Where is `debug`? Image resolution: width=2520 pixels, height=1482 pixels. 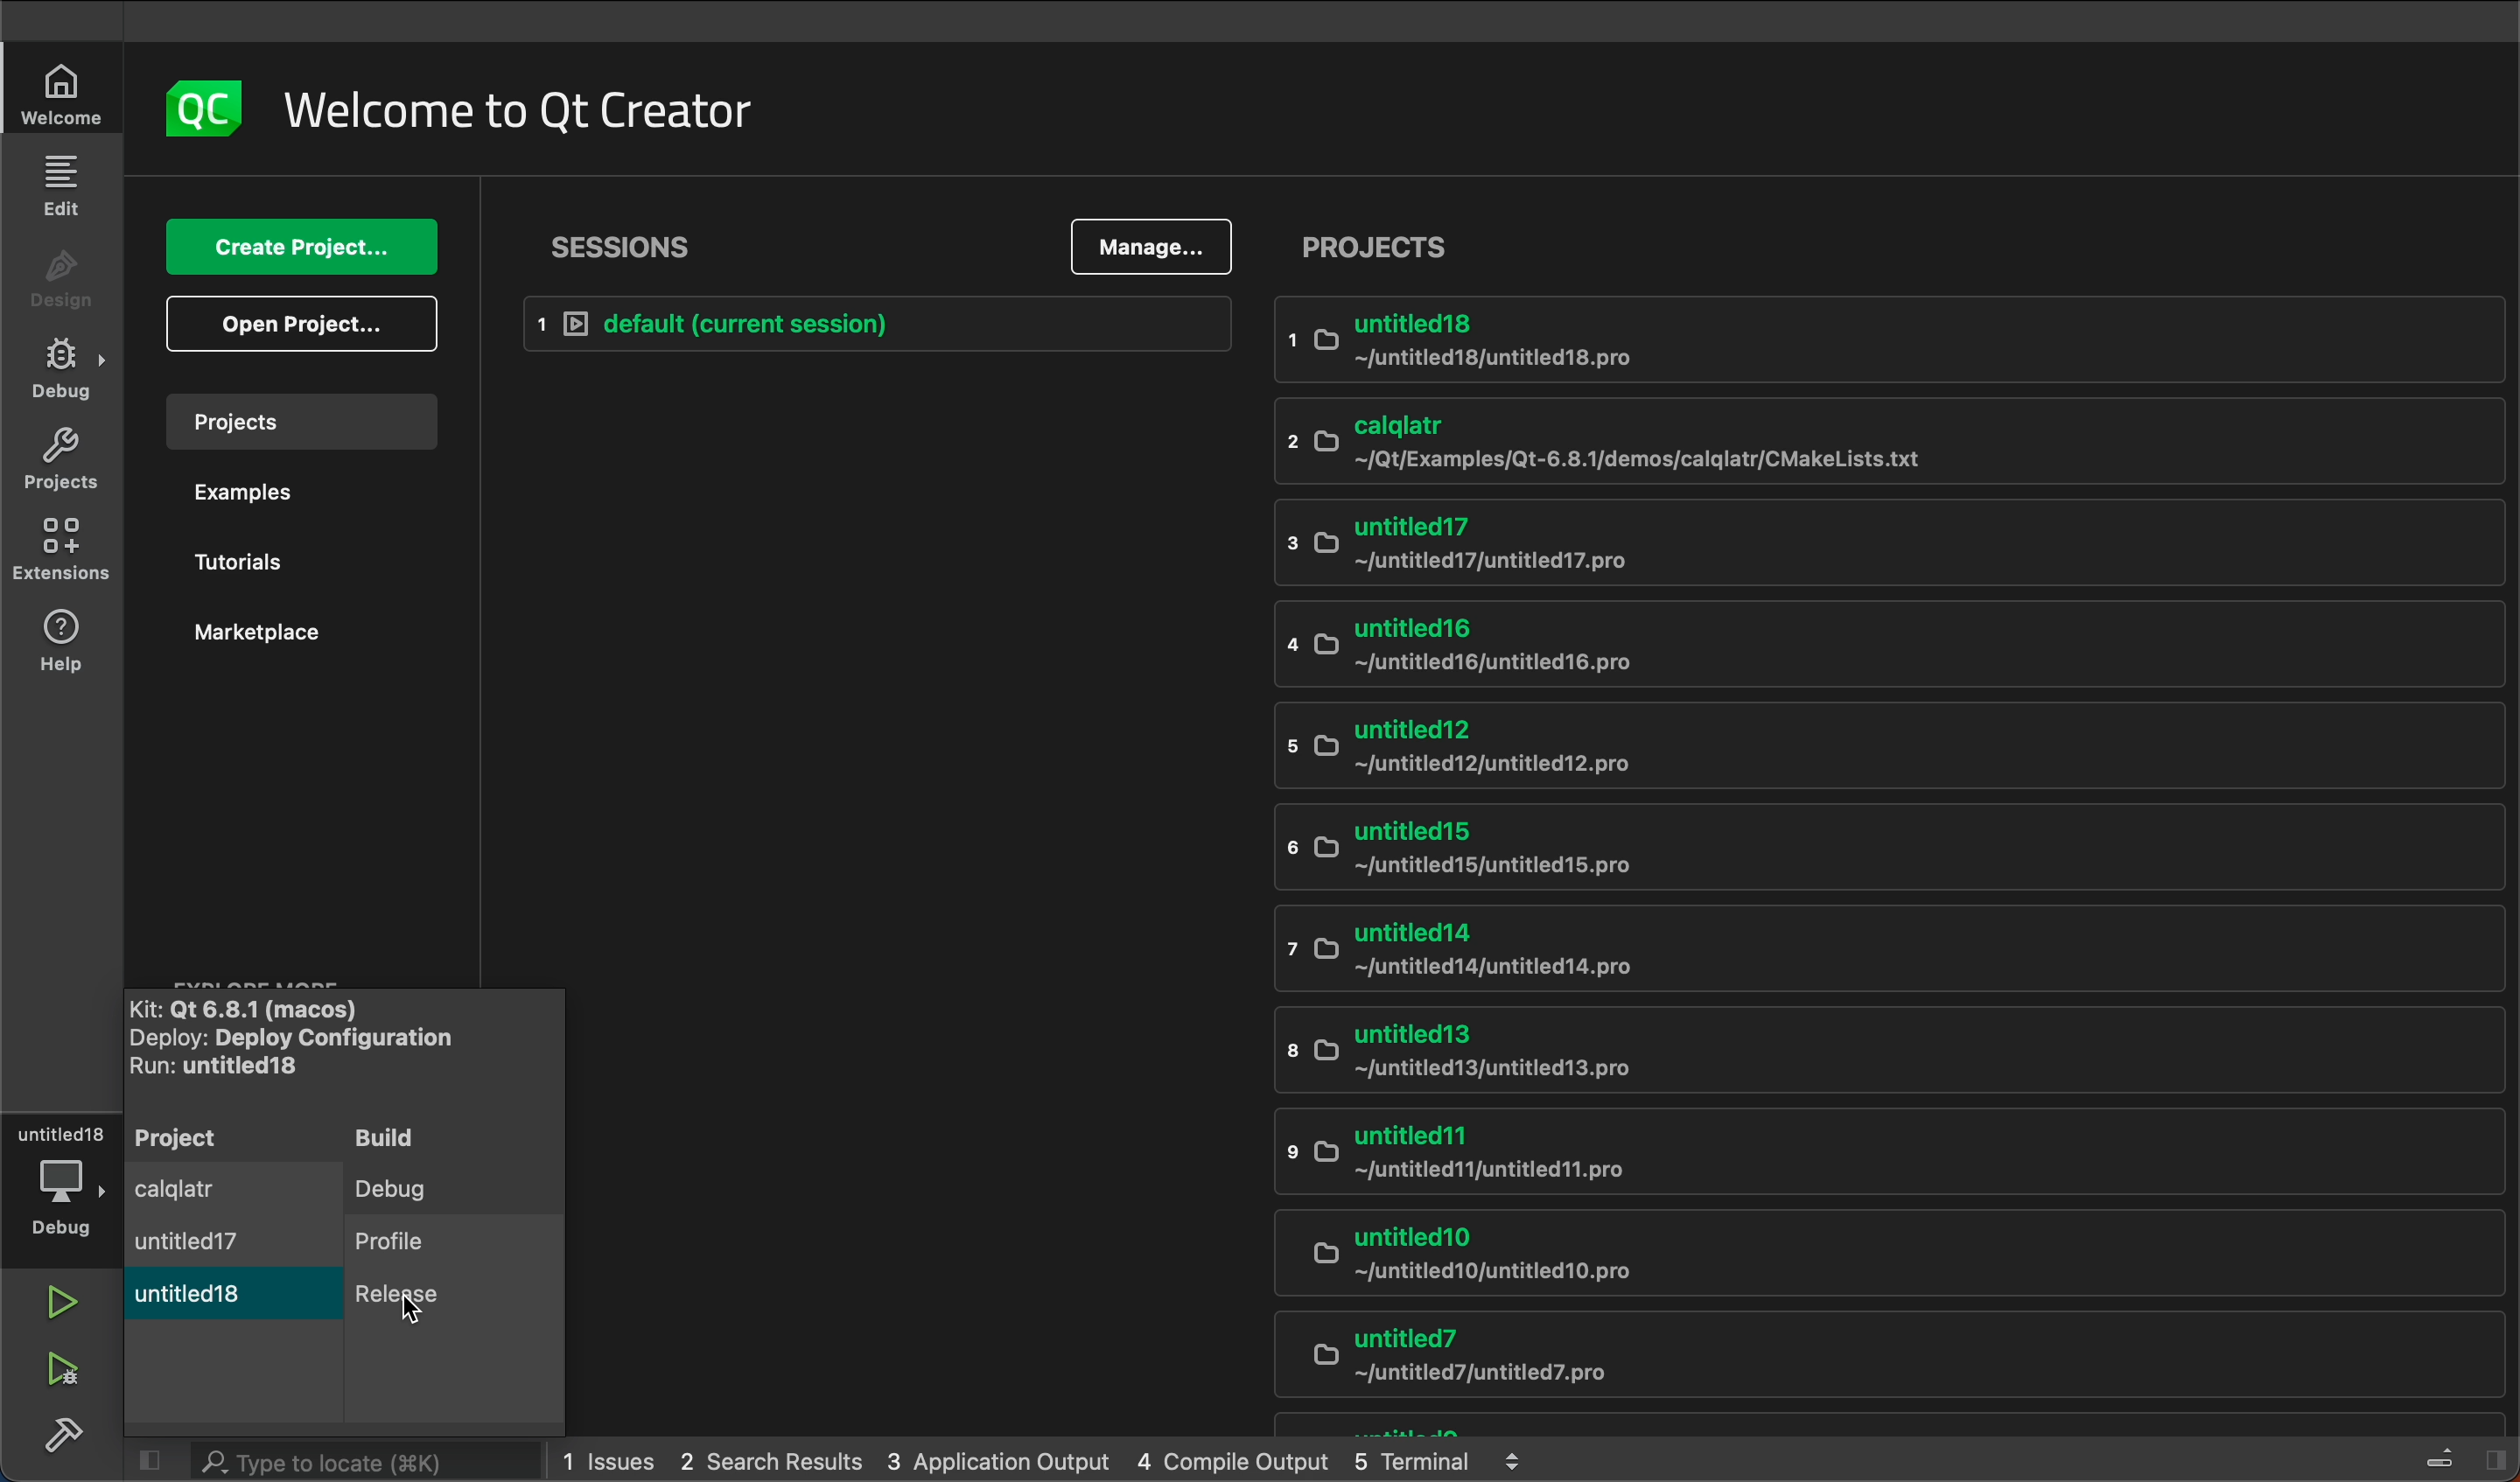
debug is located at coordinates (67, 373).